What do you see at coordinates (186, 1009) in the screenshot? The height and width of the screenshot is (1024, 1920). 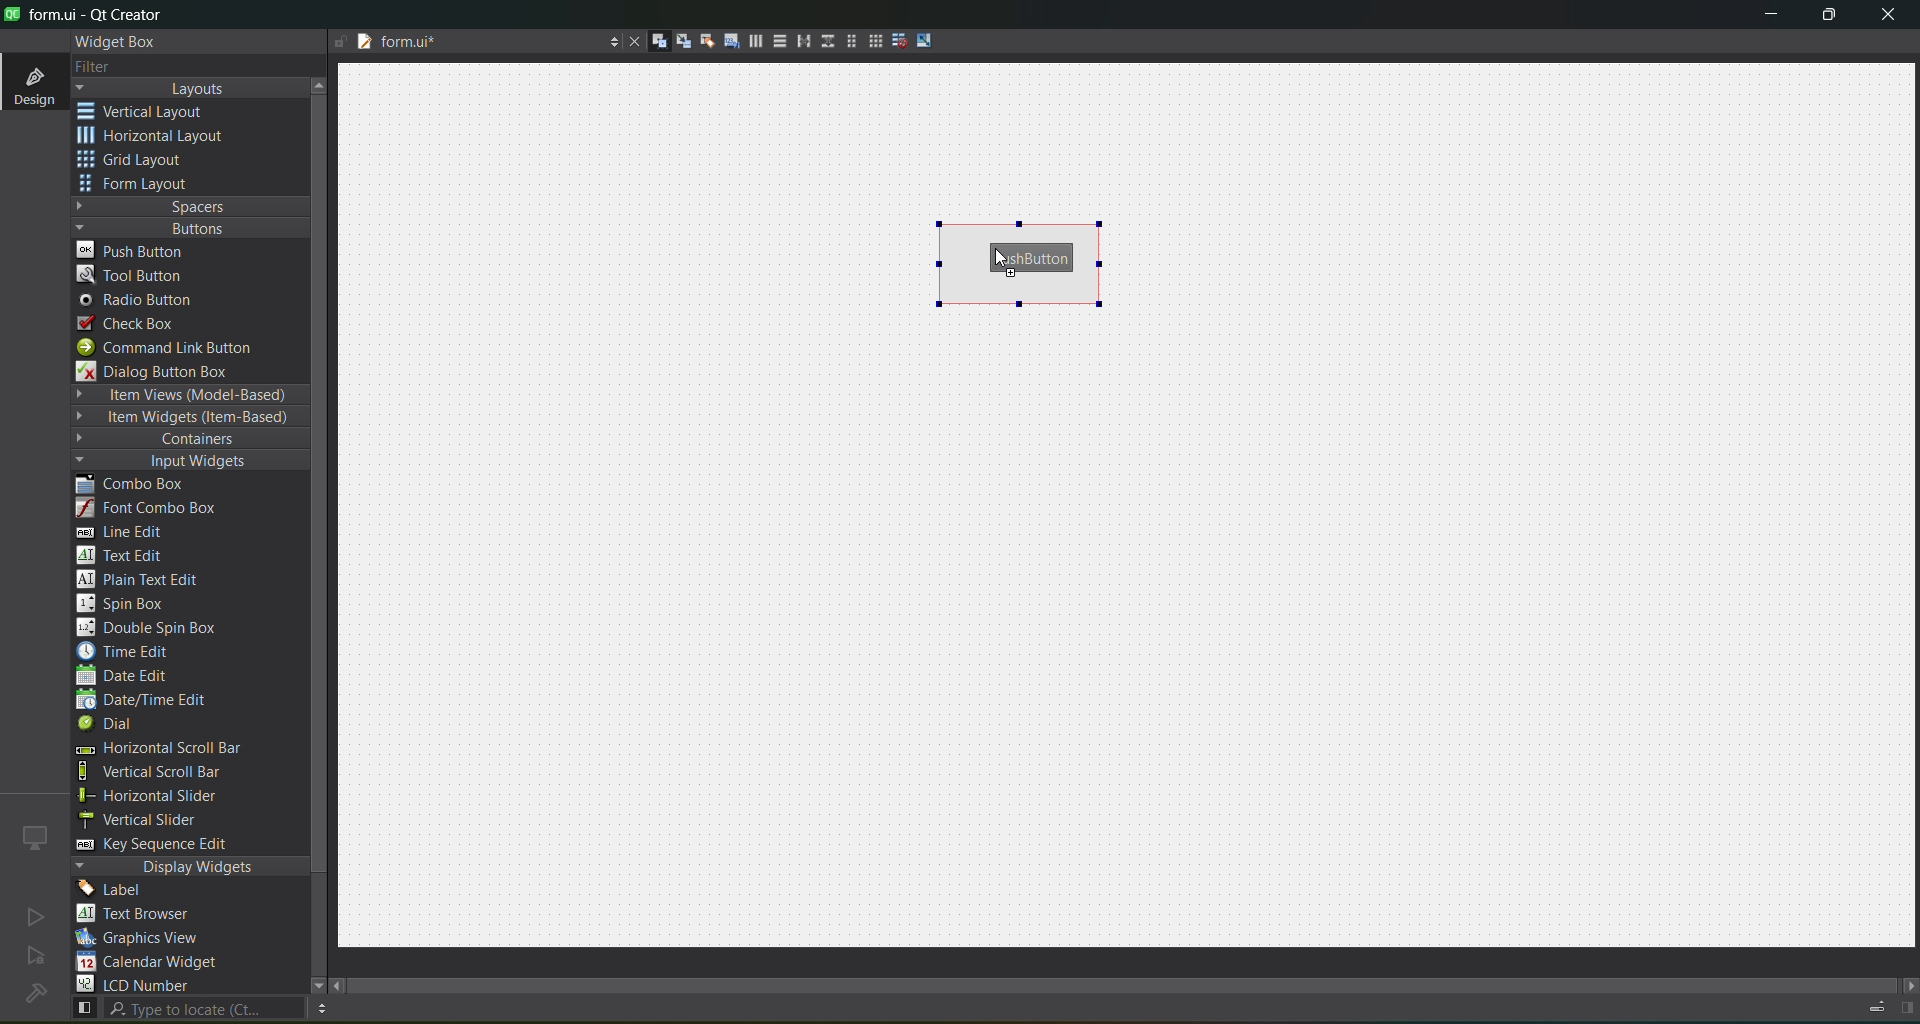 I see `search` at bounding box center [186, 1009].